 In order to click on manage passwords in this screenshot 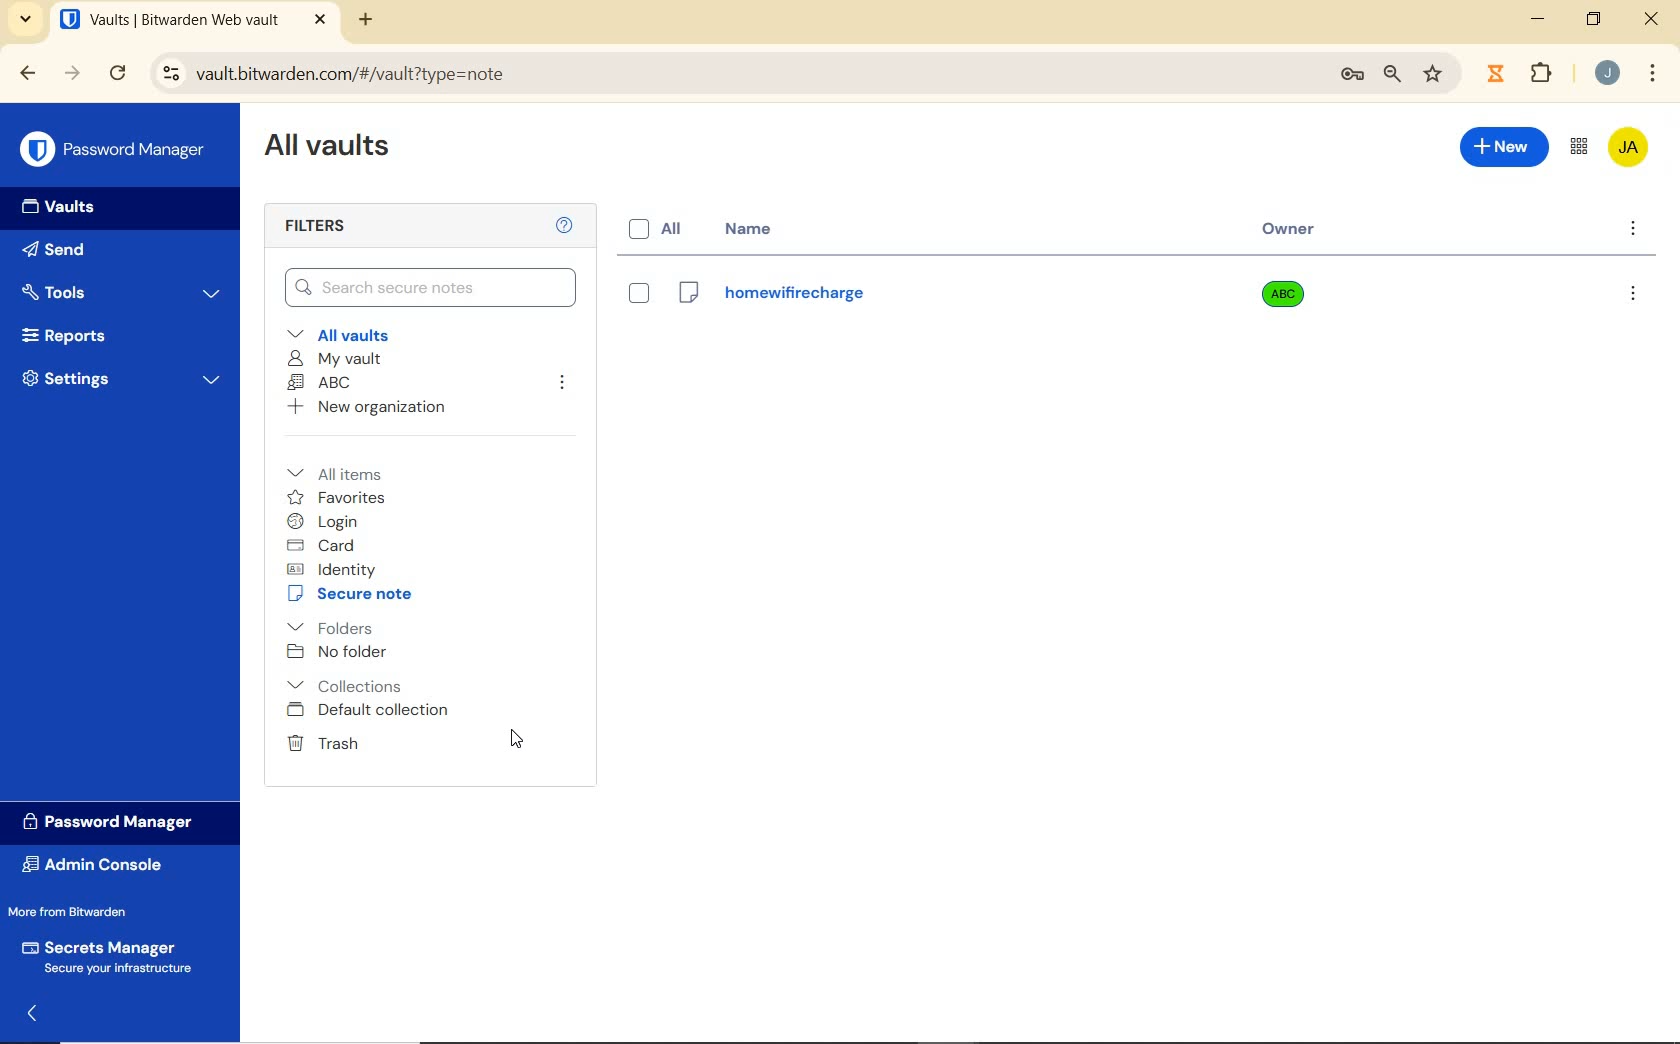, I will do `click(1352, 78)`.